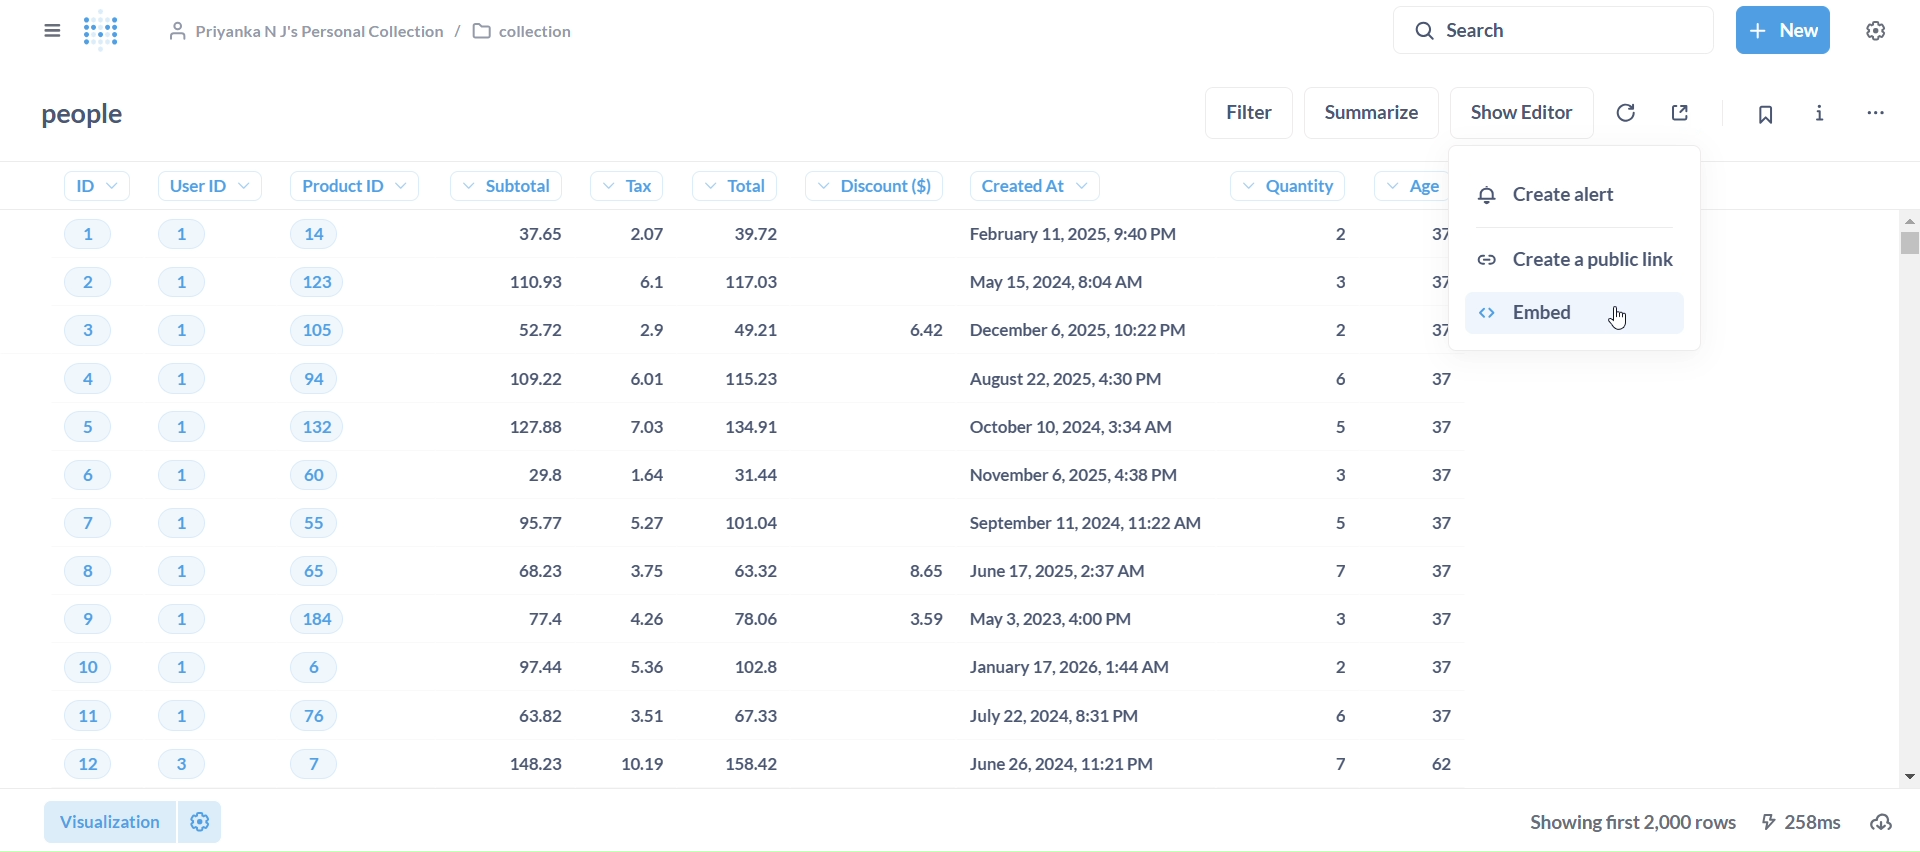 The height and width of the screenshot is (852, 1920). What do you see at coordinates (1621, 320) in the screenshot?
I see `cursor` at bounding box center [1621, 320].